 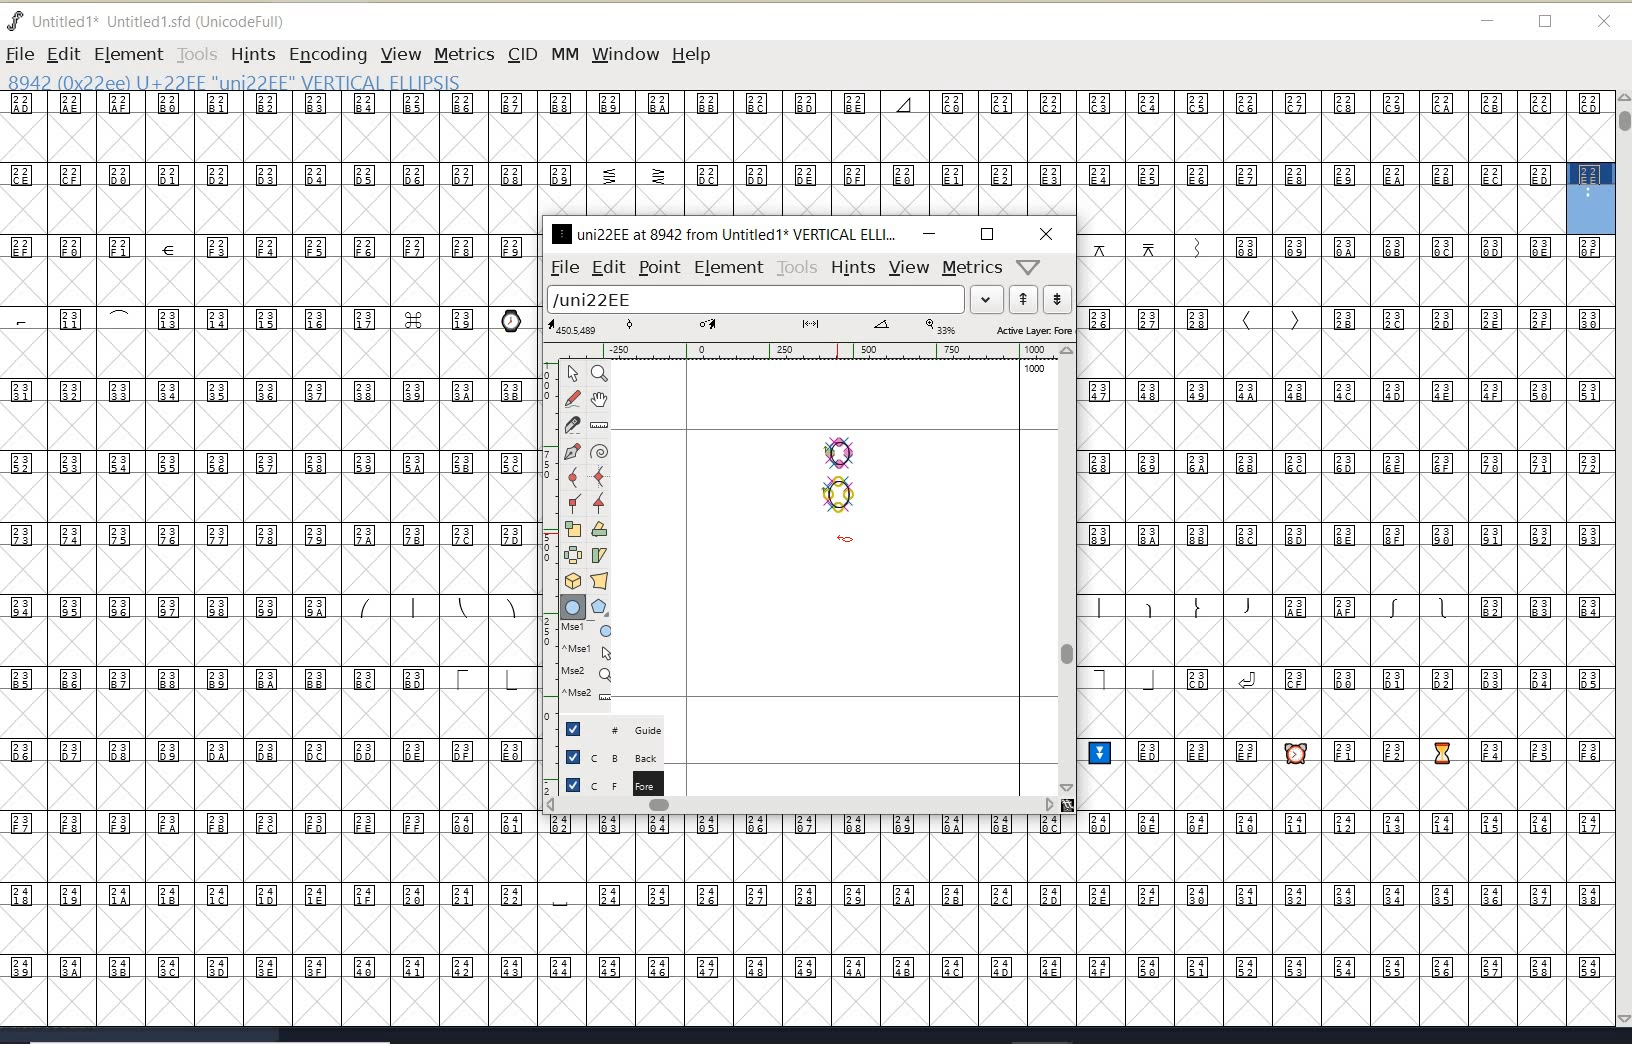 I want to click on METRICS, so click(x=464, y=54).